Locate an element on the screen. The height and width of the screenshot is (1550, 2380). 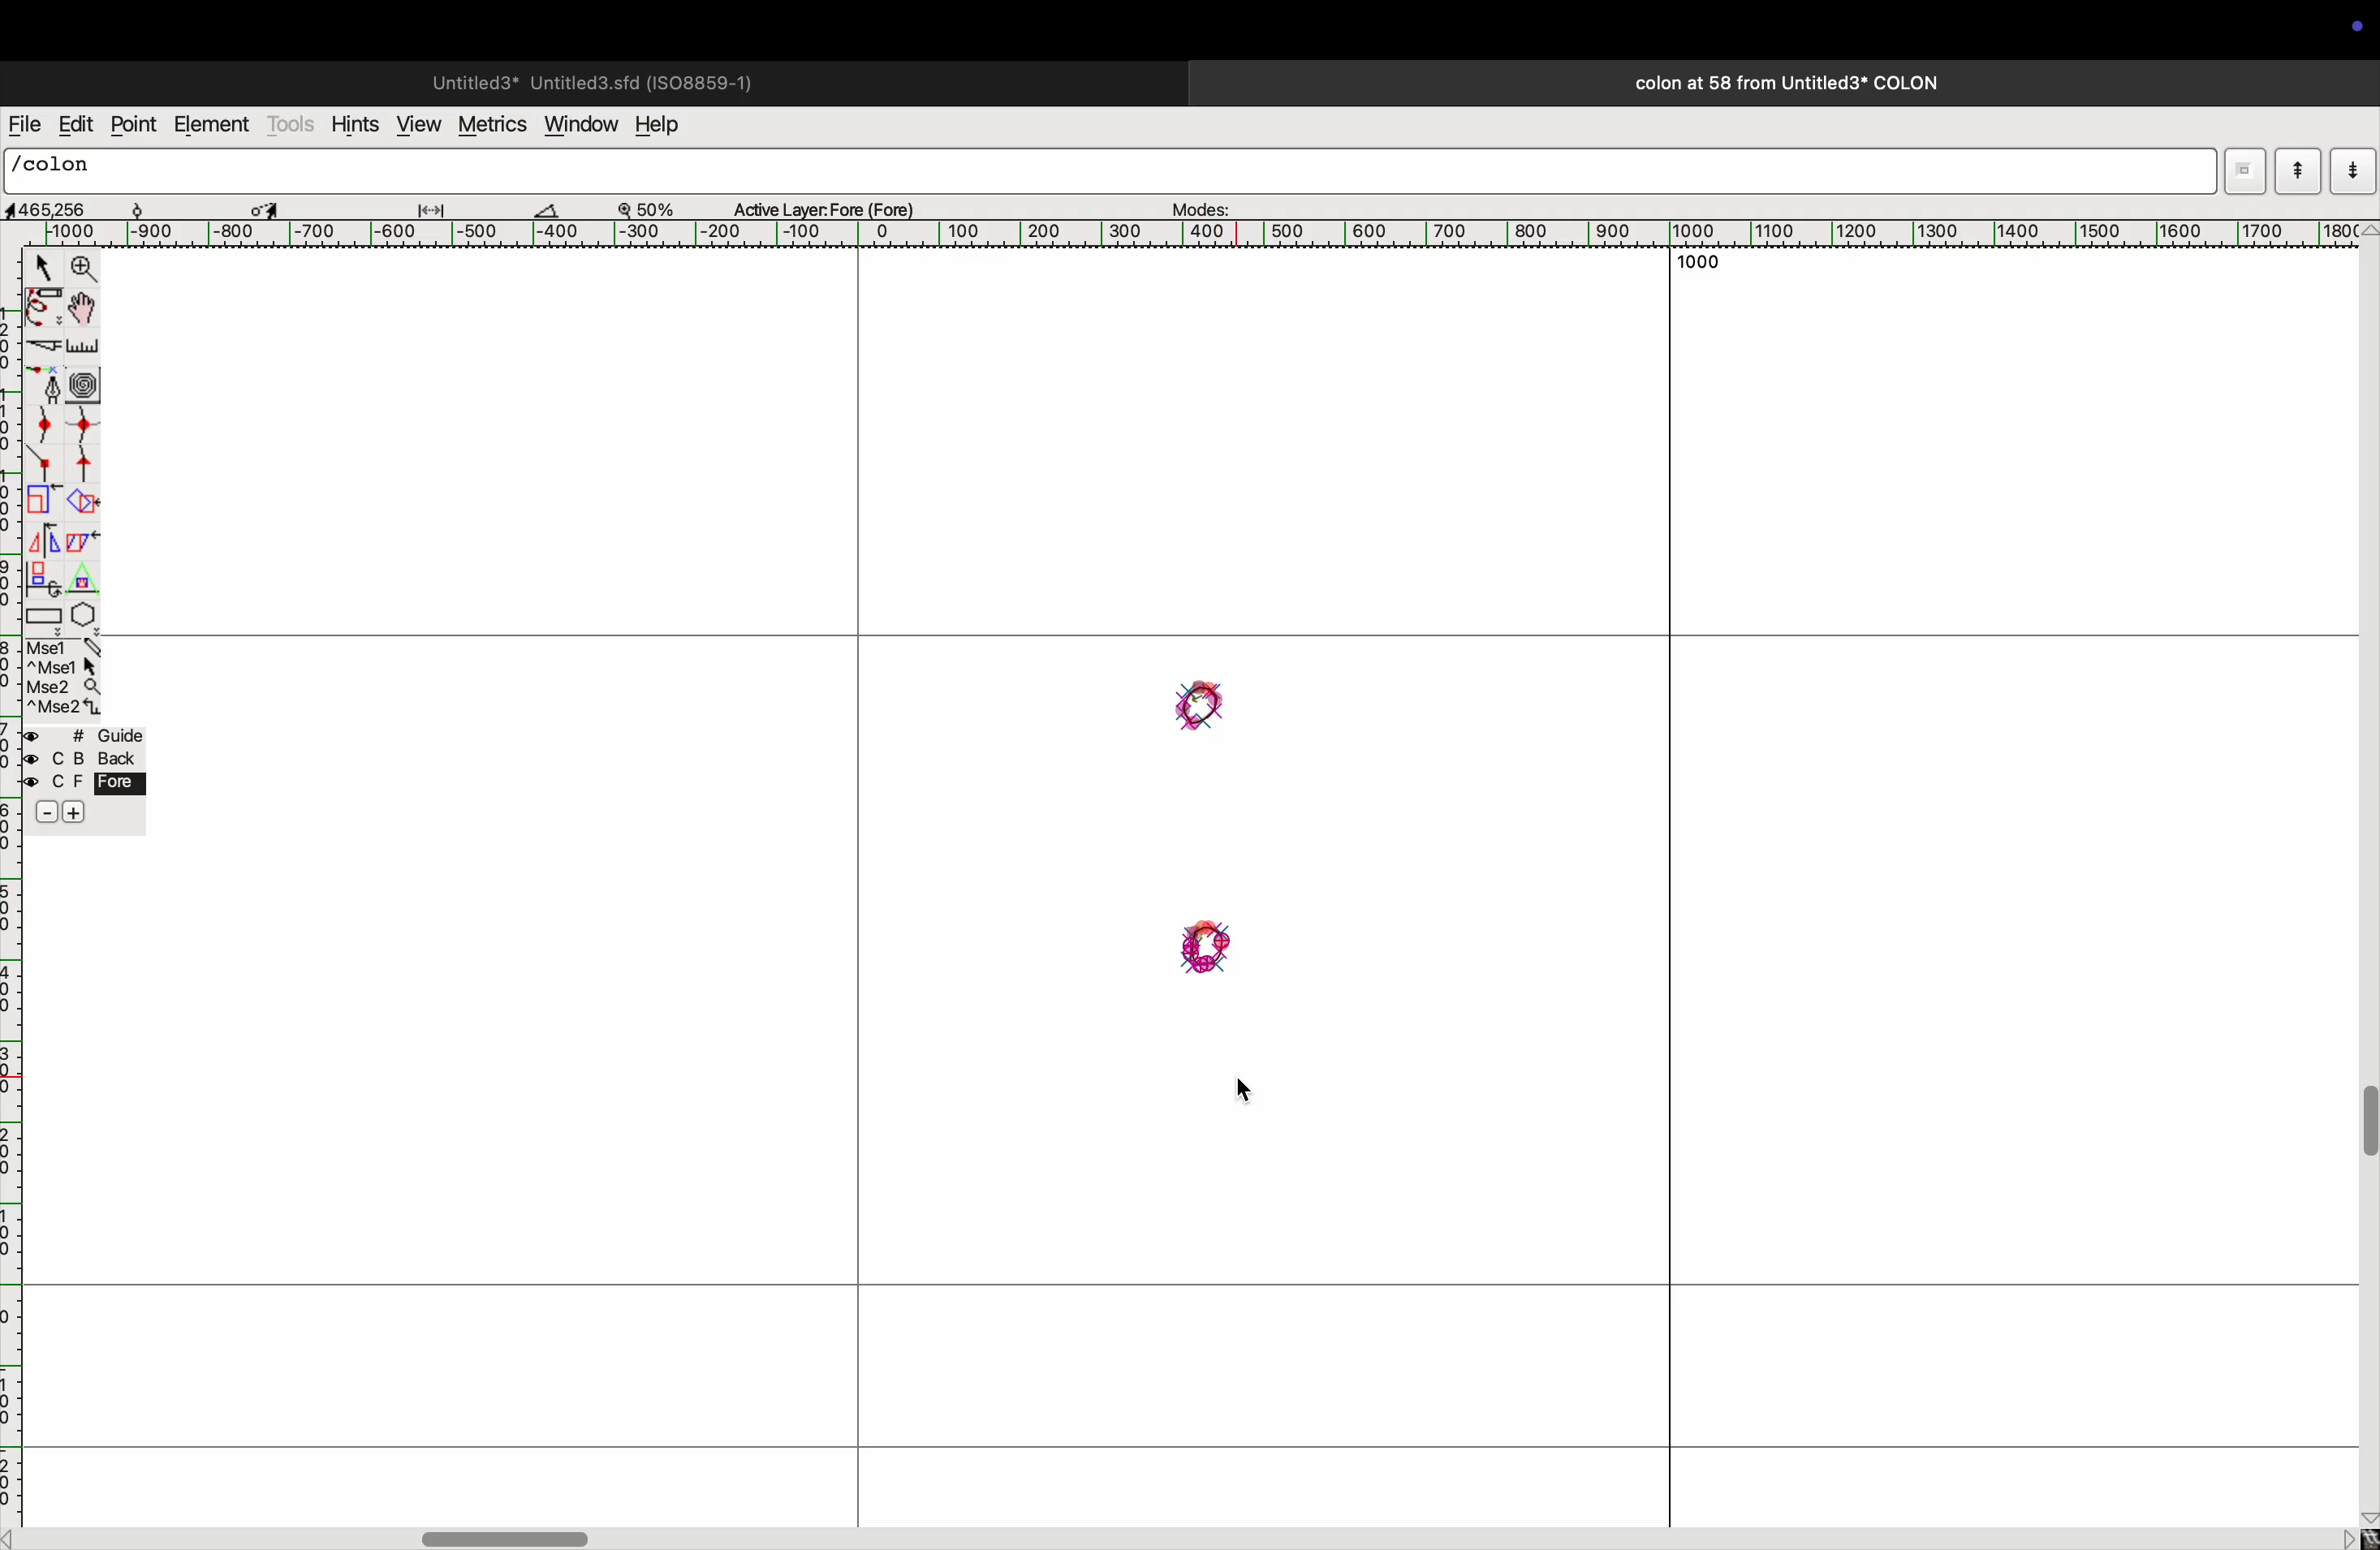
scale is located at coordinates (84, 348).